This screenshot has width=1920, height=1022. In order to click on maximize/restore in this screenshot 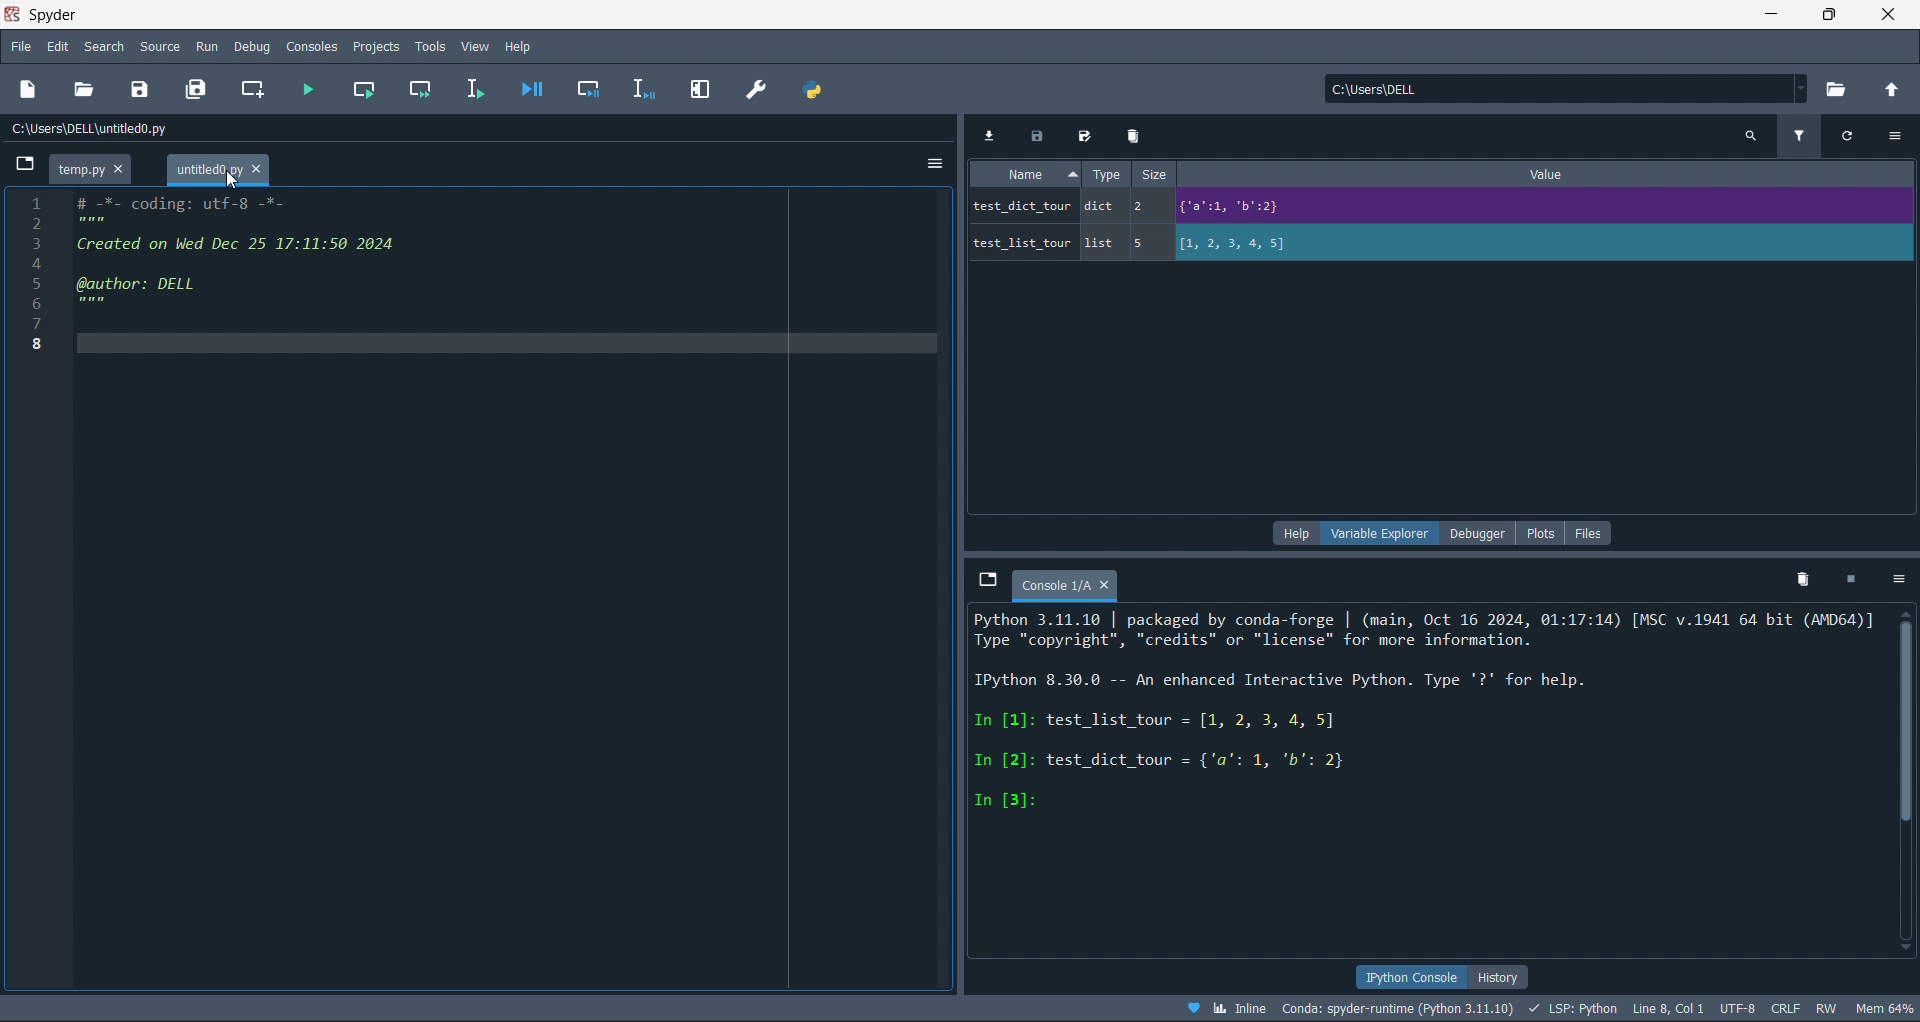, I will do `click(1832, 16)`.